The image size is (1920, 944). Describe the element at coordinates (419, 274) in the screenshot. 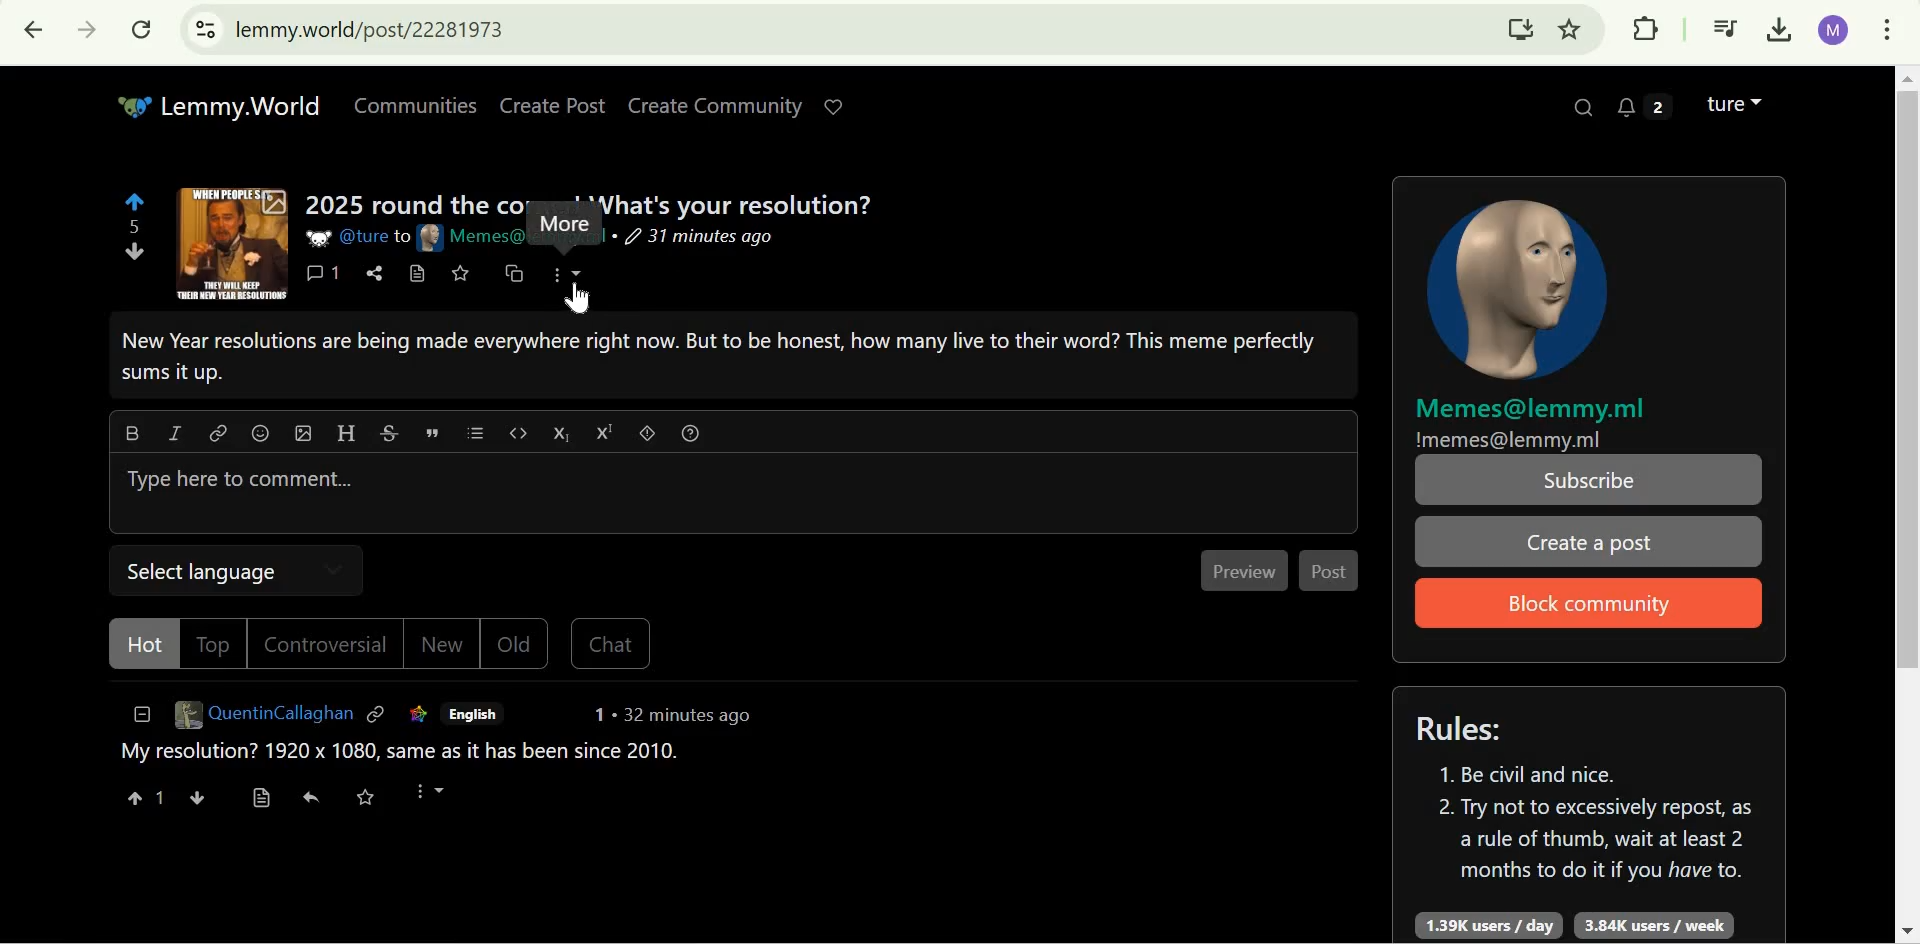

I see `view source` at that location.